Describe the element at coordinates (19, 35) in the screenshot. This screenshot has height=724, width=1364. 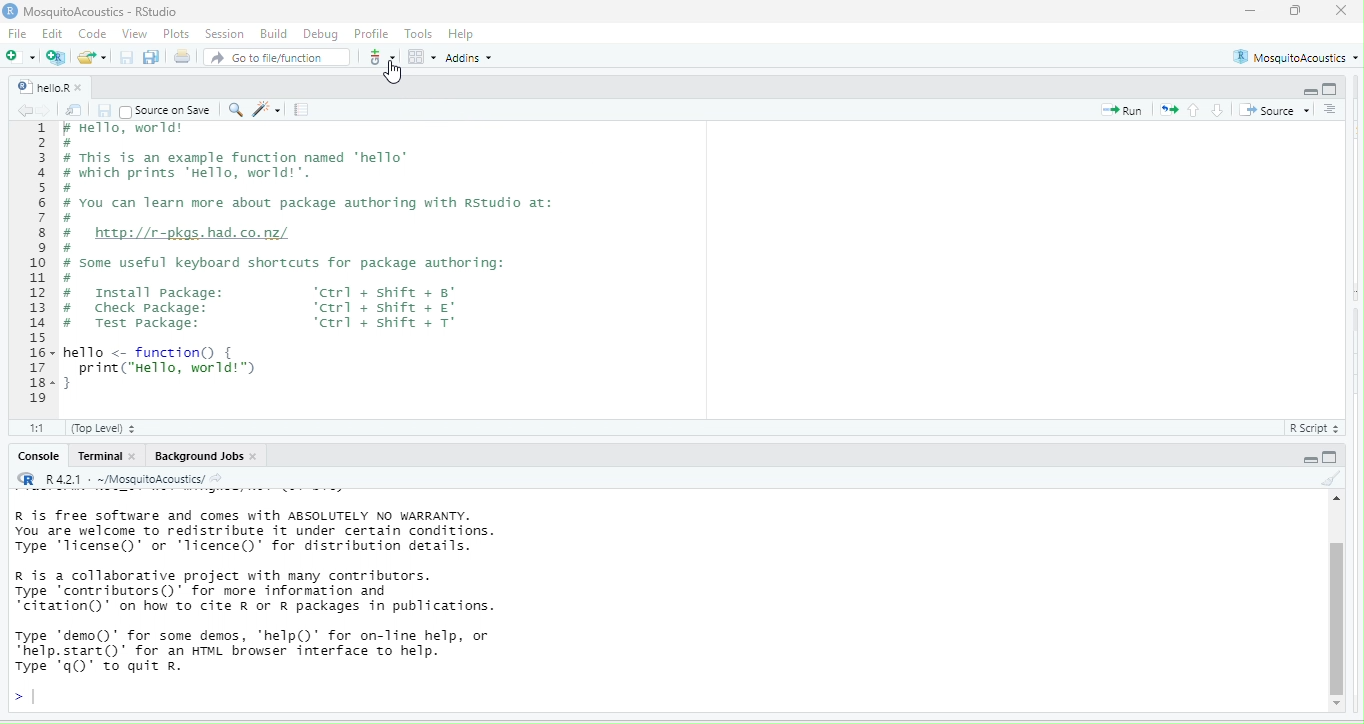
I see `File` at that location.